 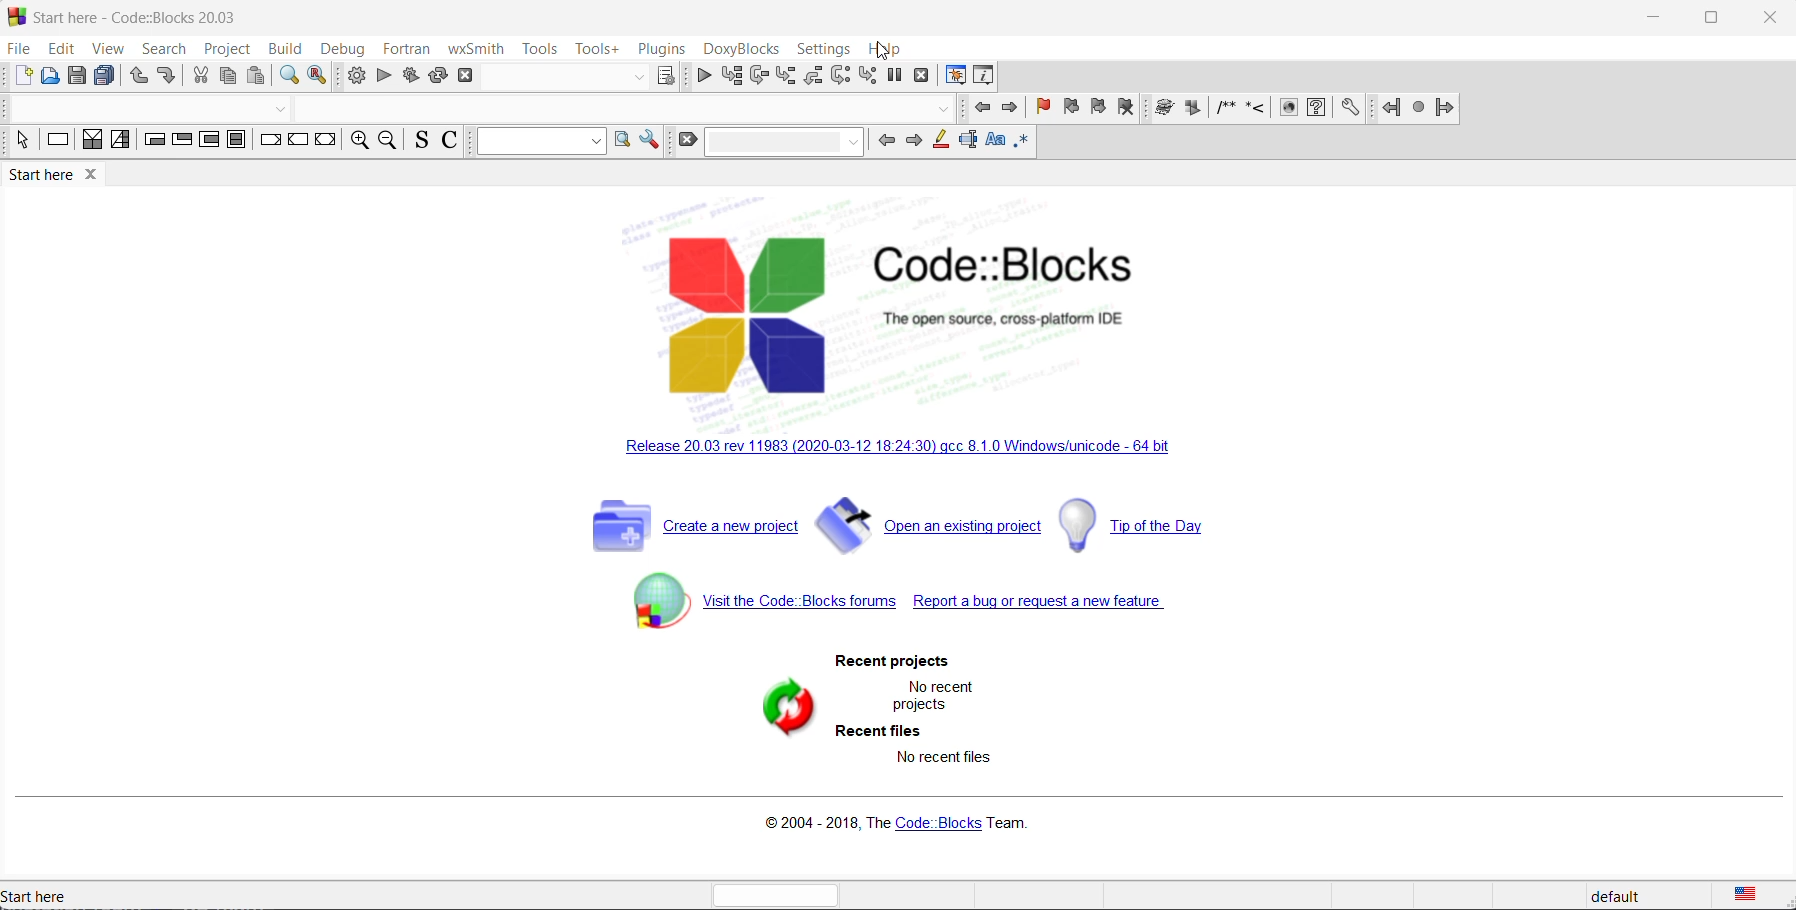 What do you see at coordinates (106, 76) in the screenshot?
I see `save all` at bounding box center [106, 76].